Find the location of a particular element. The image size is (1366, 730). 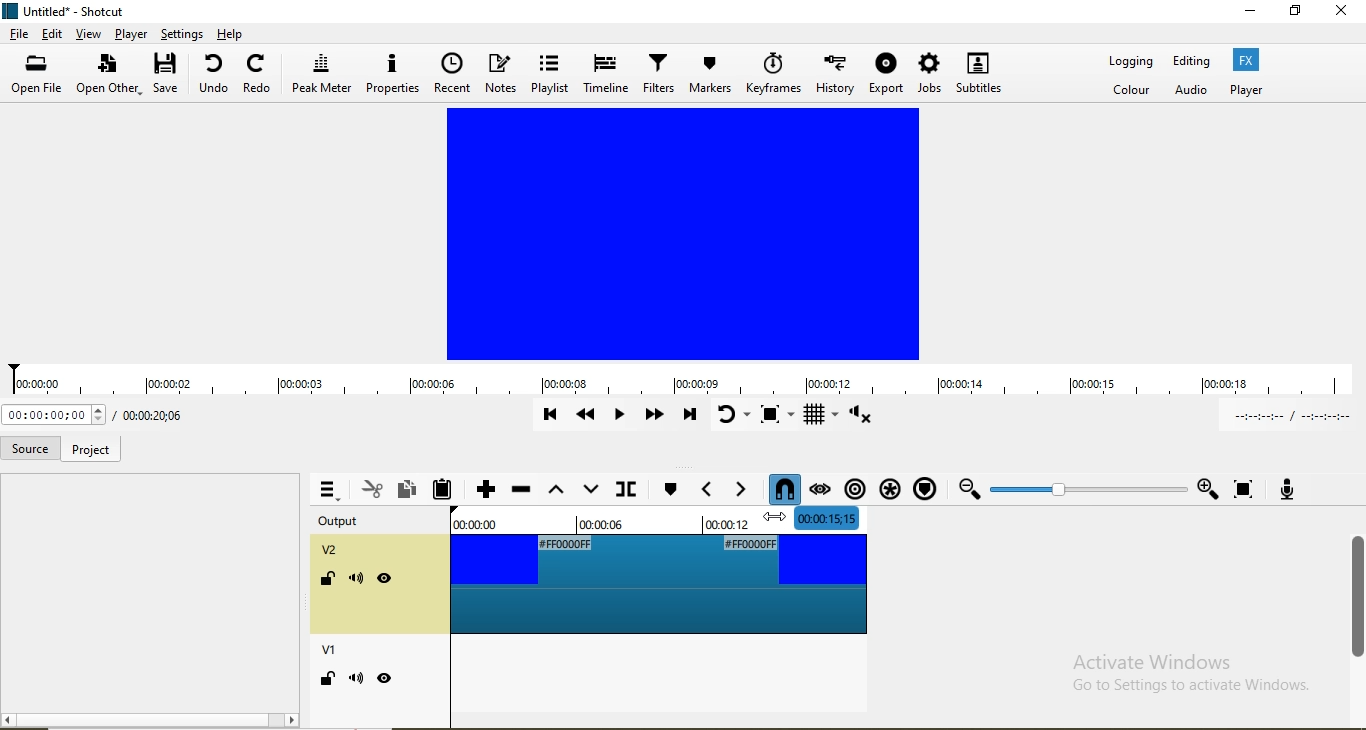

open other is located at coordinates (109, 76).